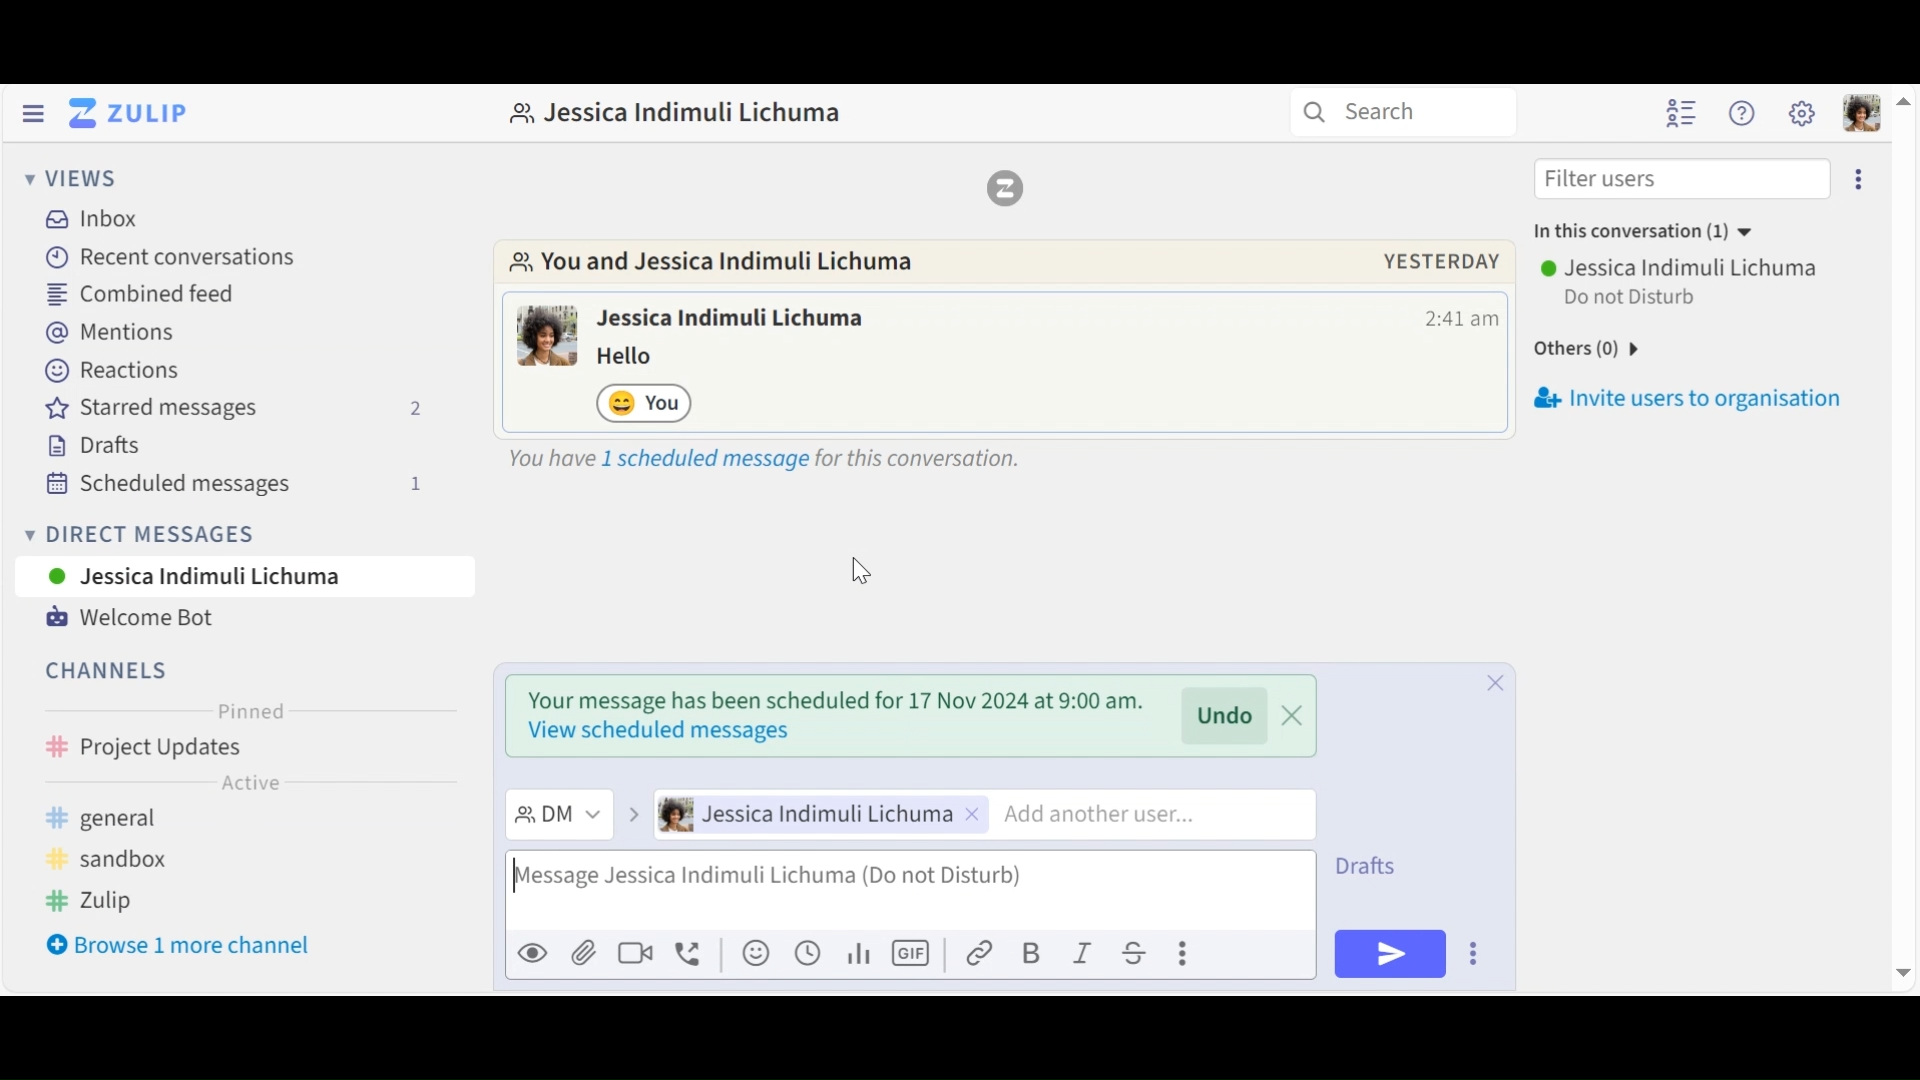  I want to click on Direct Messages, so click(237, 533).